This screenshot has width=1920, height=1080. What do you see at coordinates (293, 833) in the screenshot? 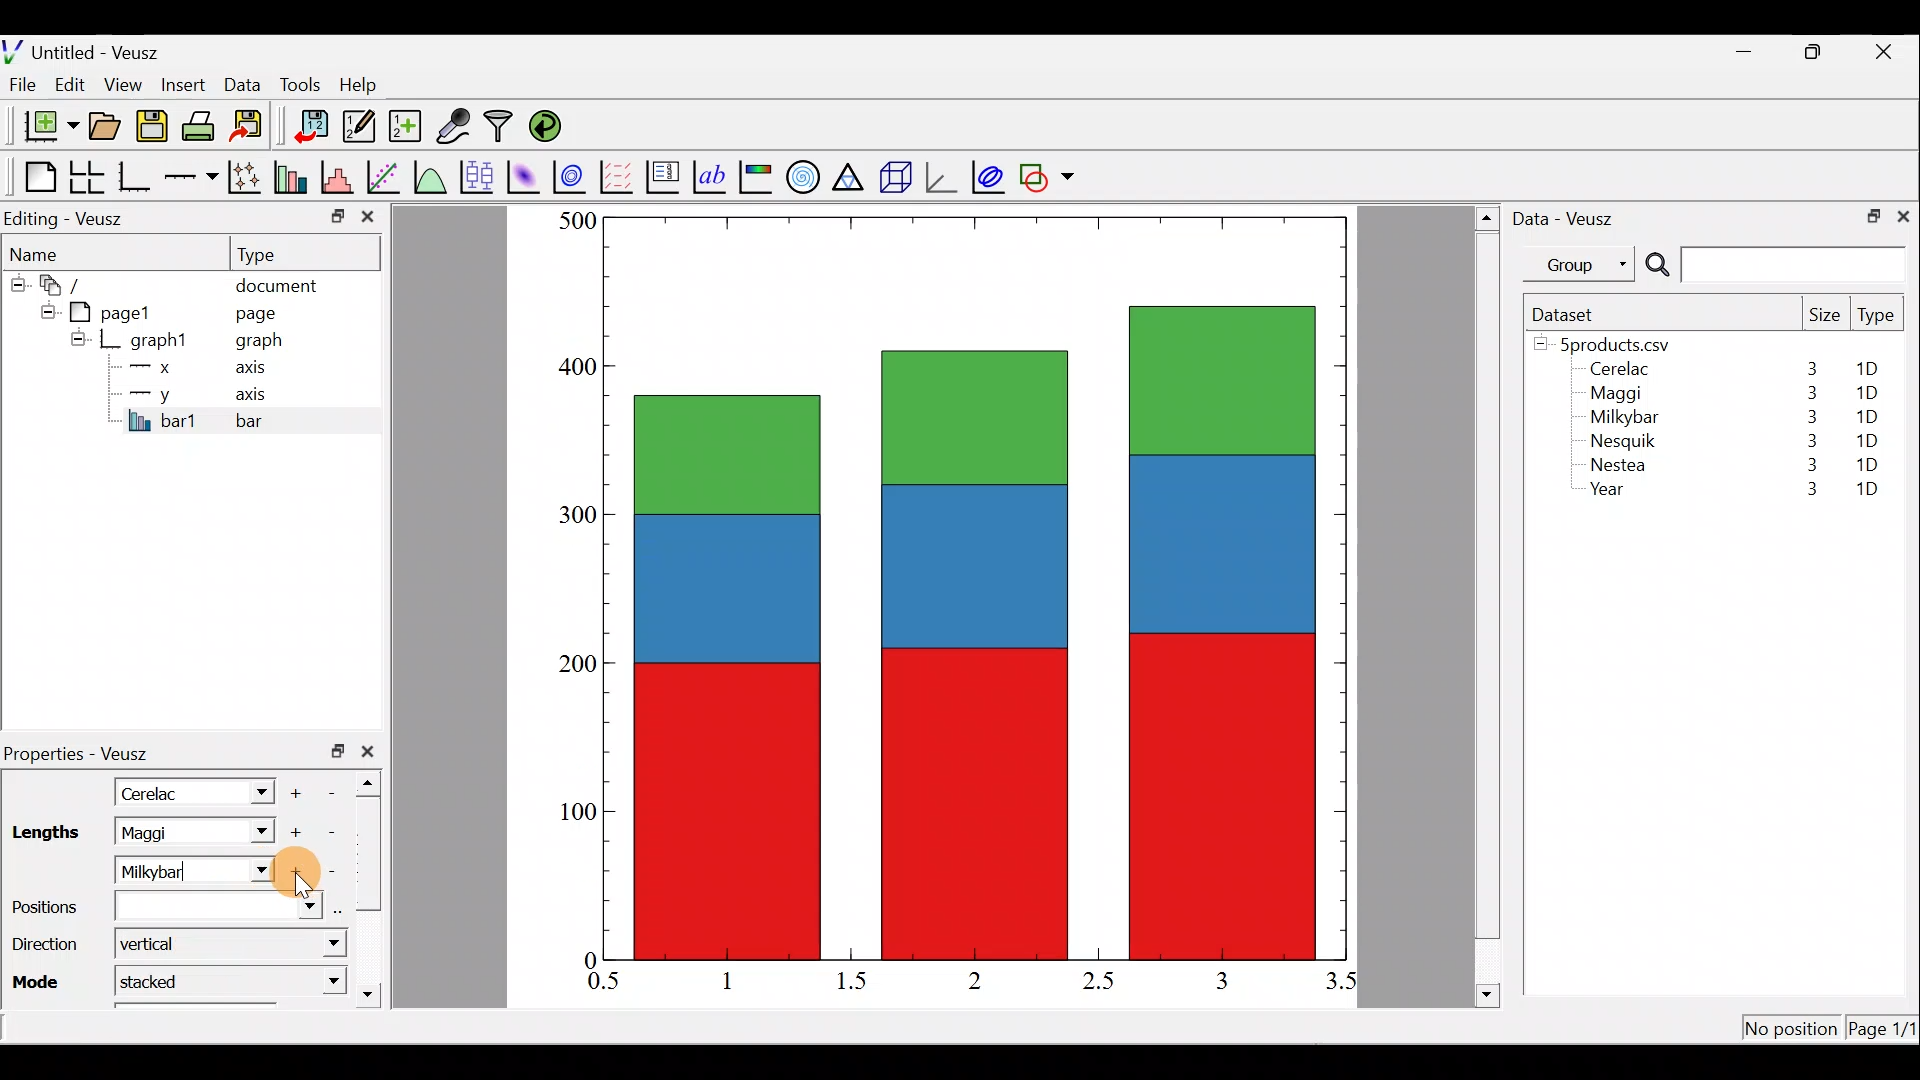
I see `Add another item` at bounding box center [293, 833].